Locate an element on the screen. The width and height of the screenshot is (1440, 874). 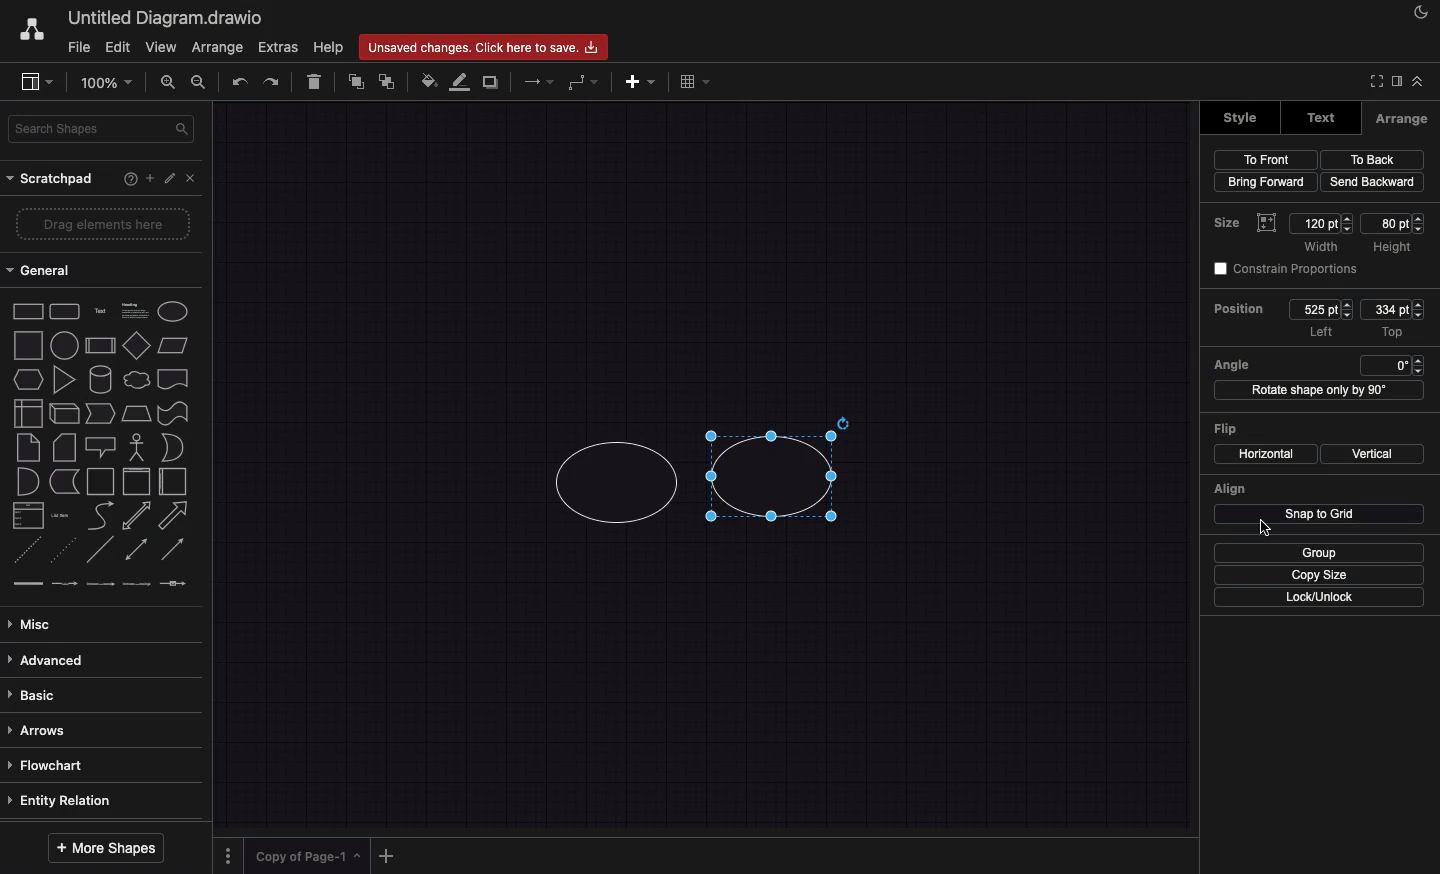
autosize  is located at coordinates (1268, 224).